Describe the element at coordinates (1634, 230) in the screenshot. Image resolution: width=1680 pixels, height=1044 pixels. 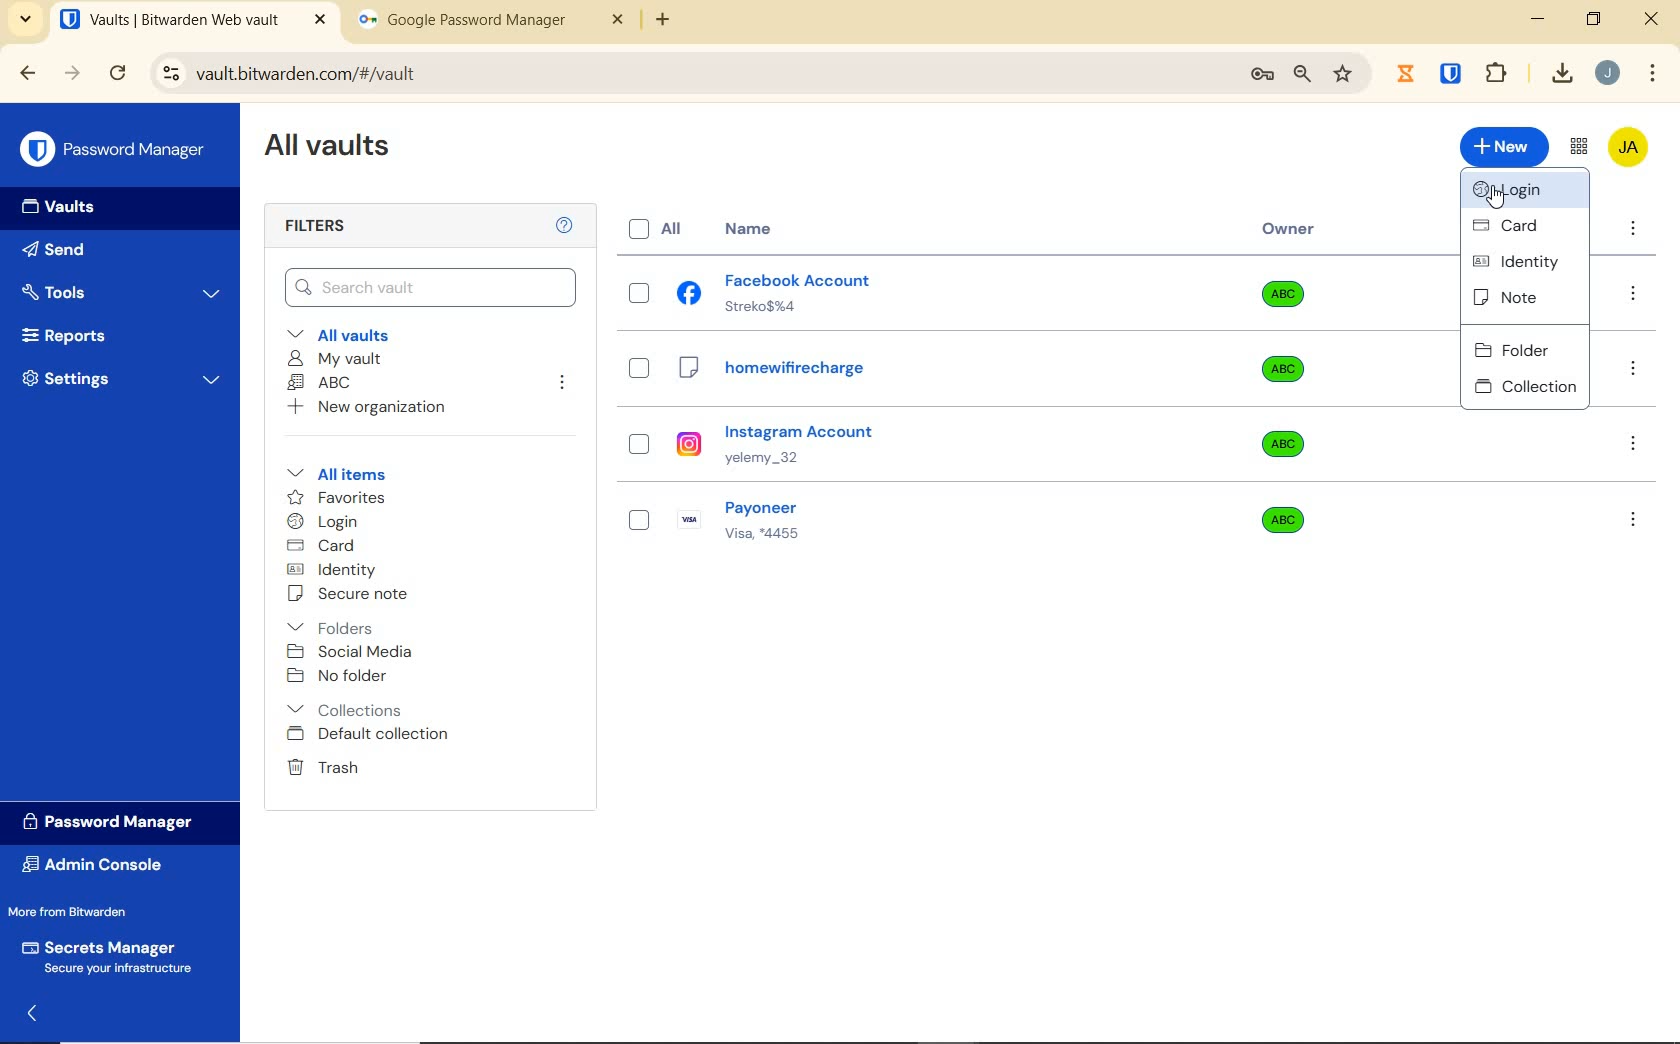
I see `more option` at that location.